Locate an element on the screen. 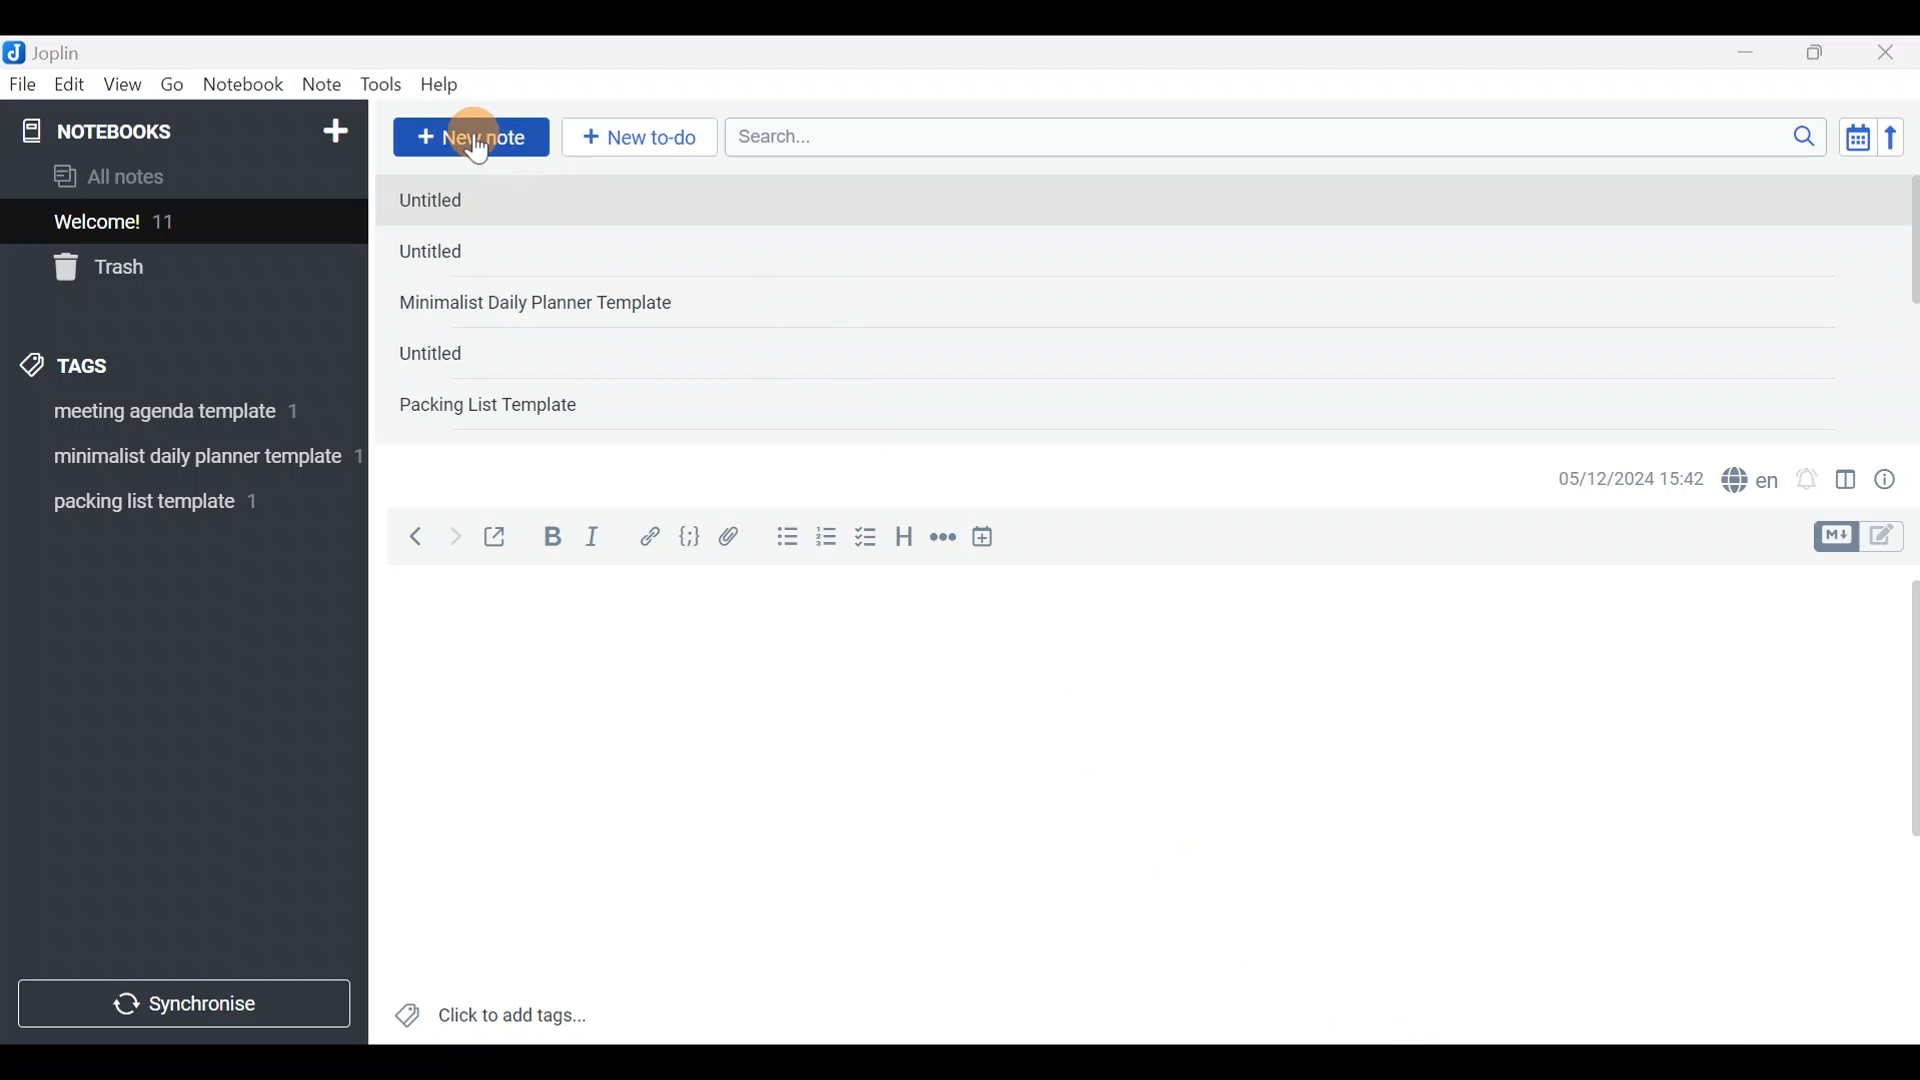 The image size is (1920, 1080). Minimalist Daily Planner Template is located at coordinates (542, 303).